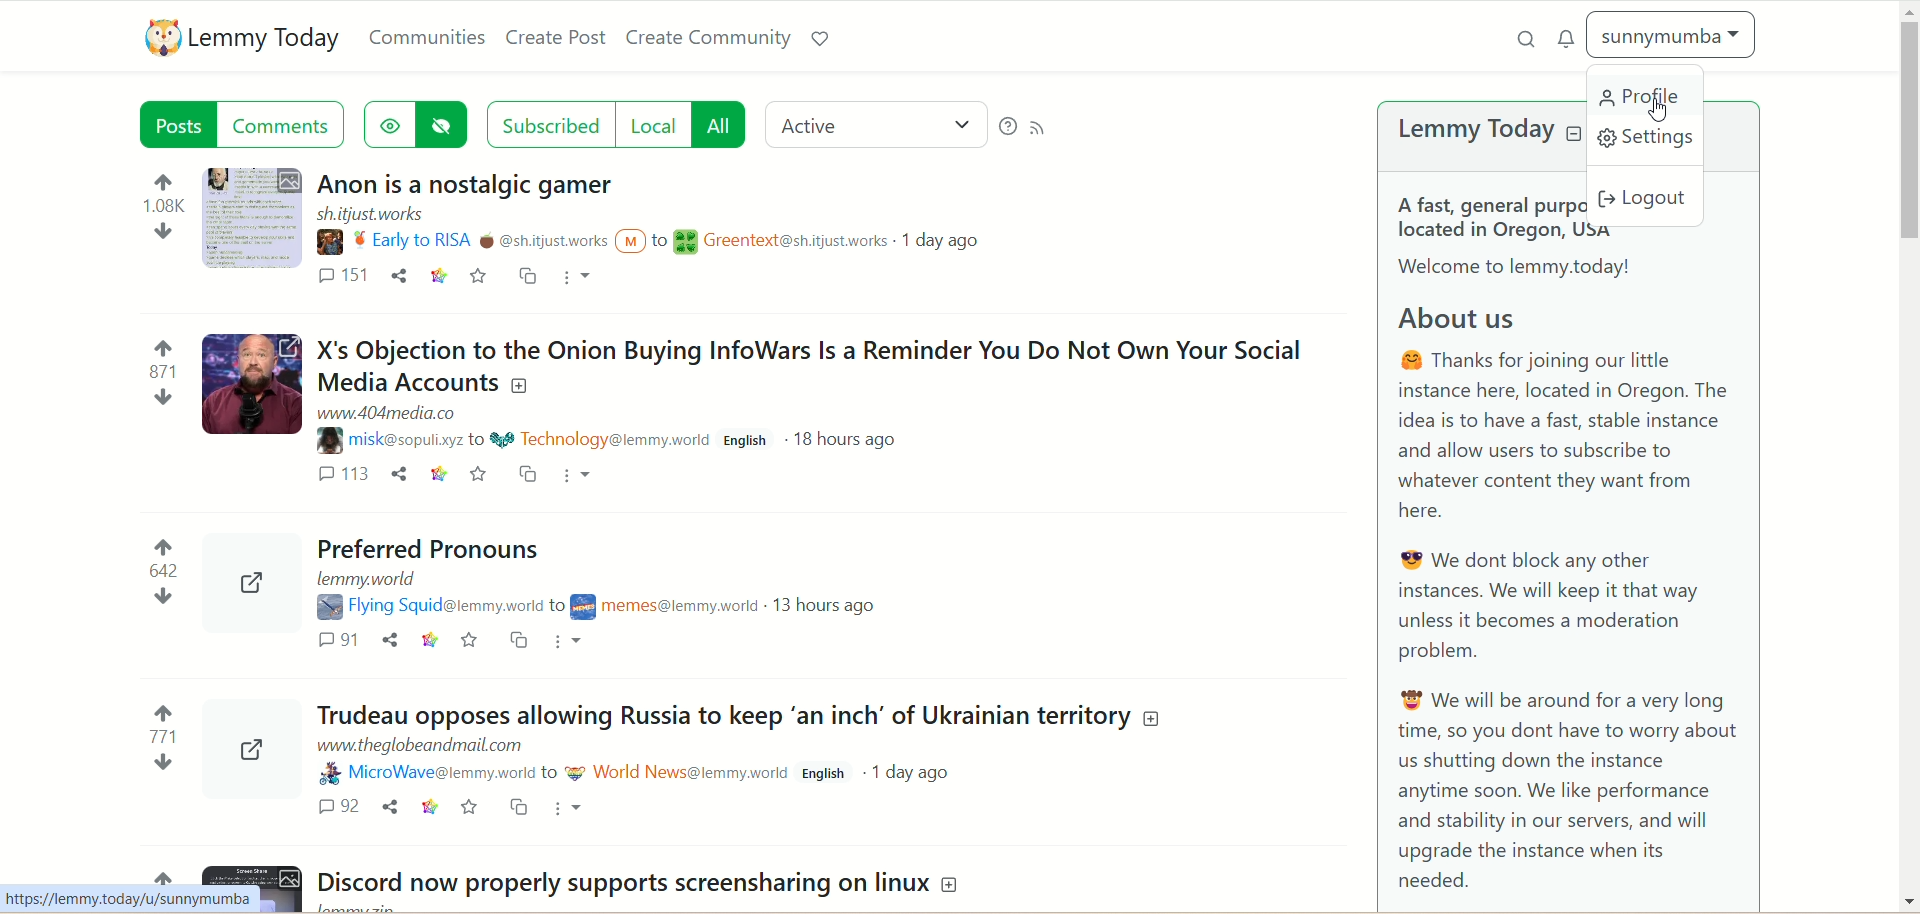  What do you see at coordinates (447, 125) in the screenshot?
I see `hide posts` at bounding box center [447, 125].